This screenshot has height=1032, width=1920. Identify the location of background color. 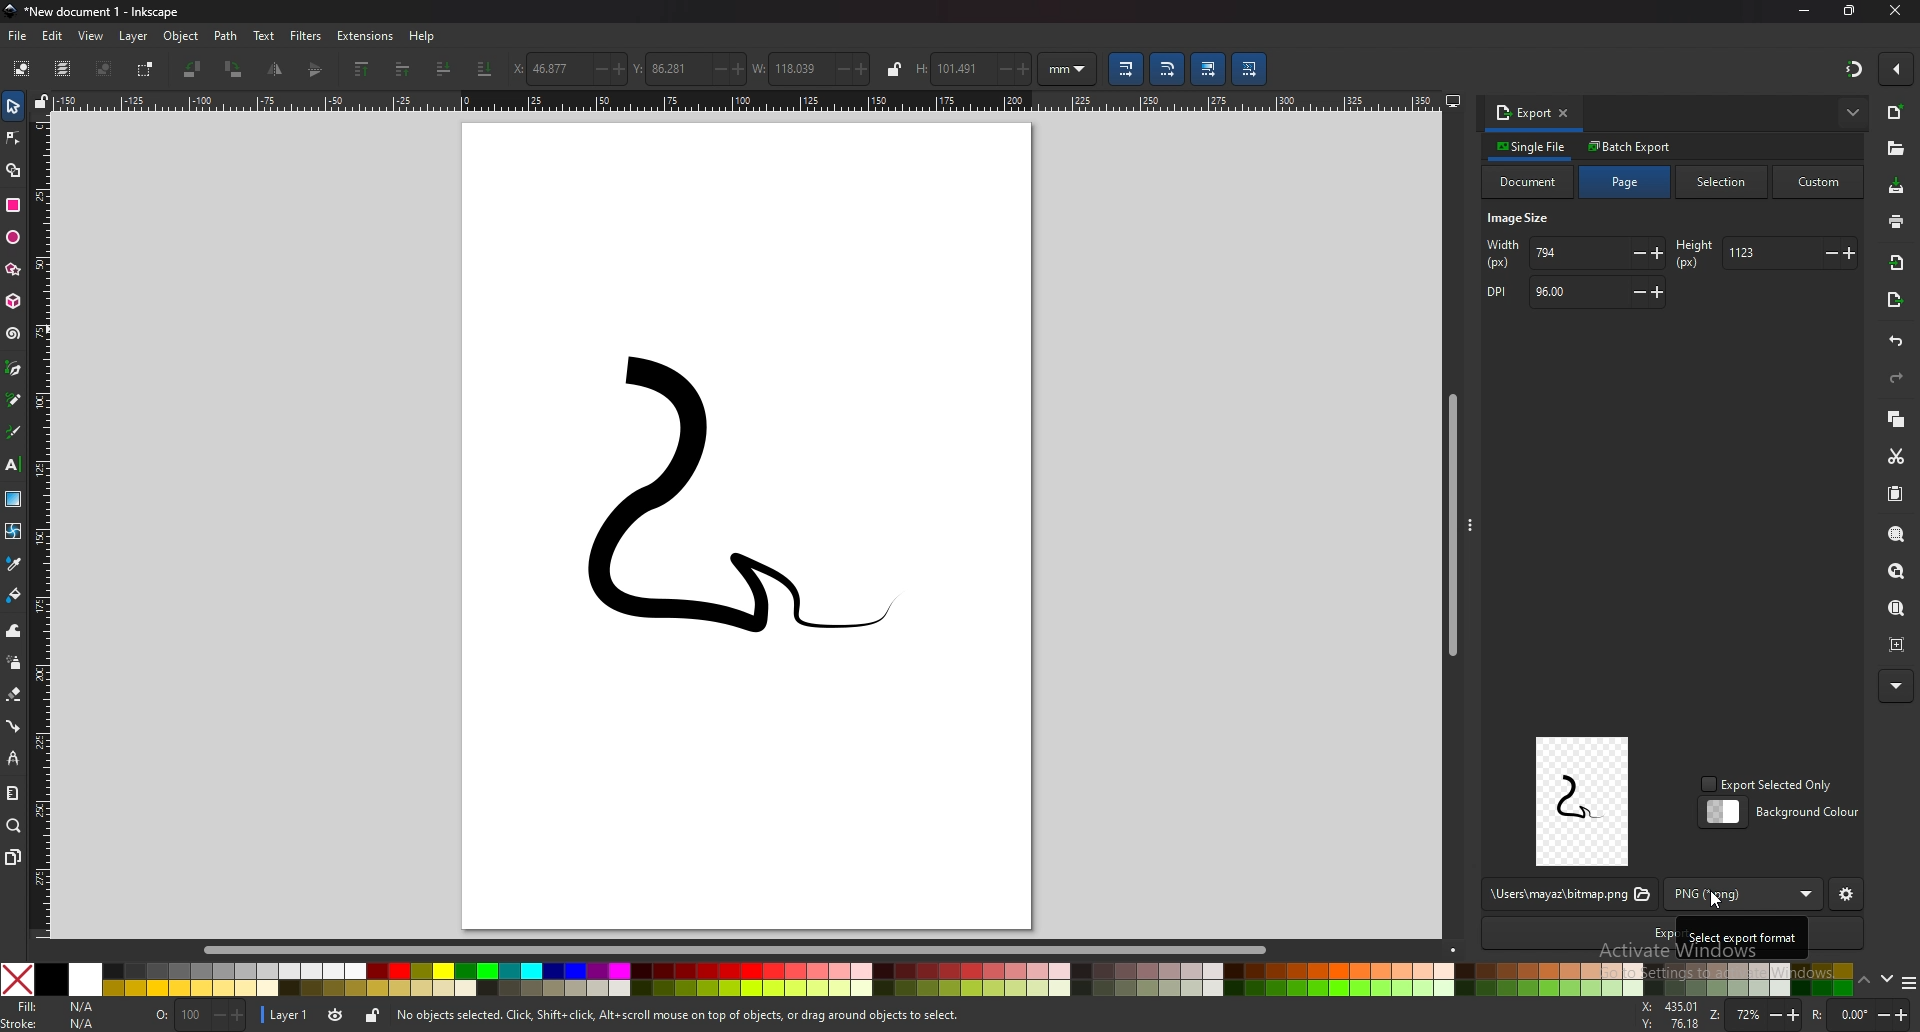
(1783, 812).